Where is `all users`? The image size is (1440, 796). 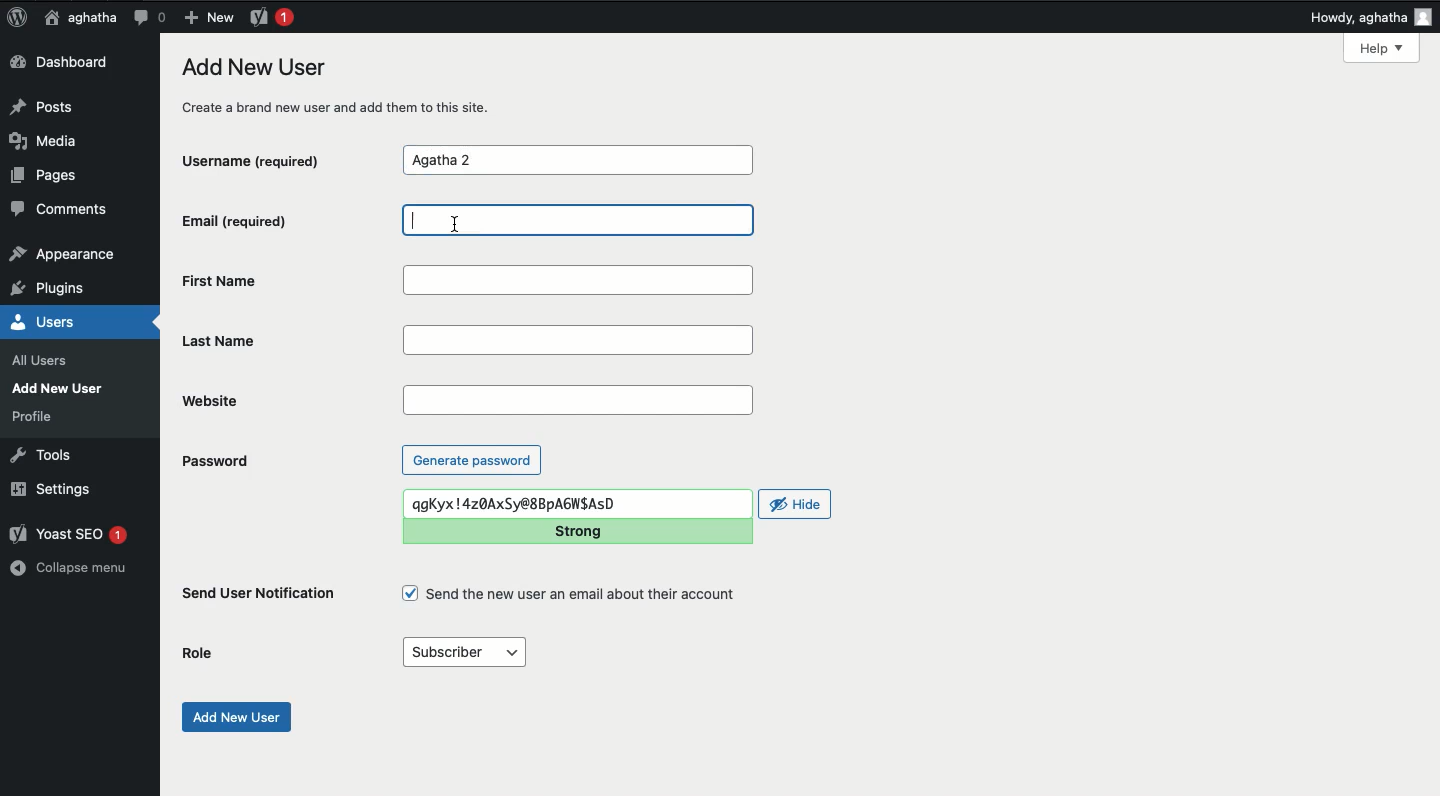
all users is located at coordinates (45, 361).